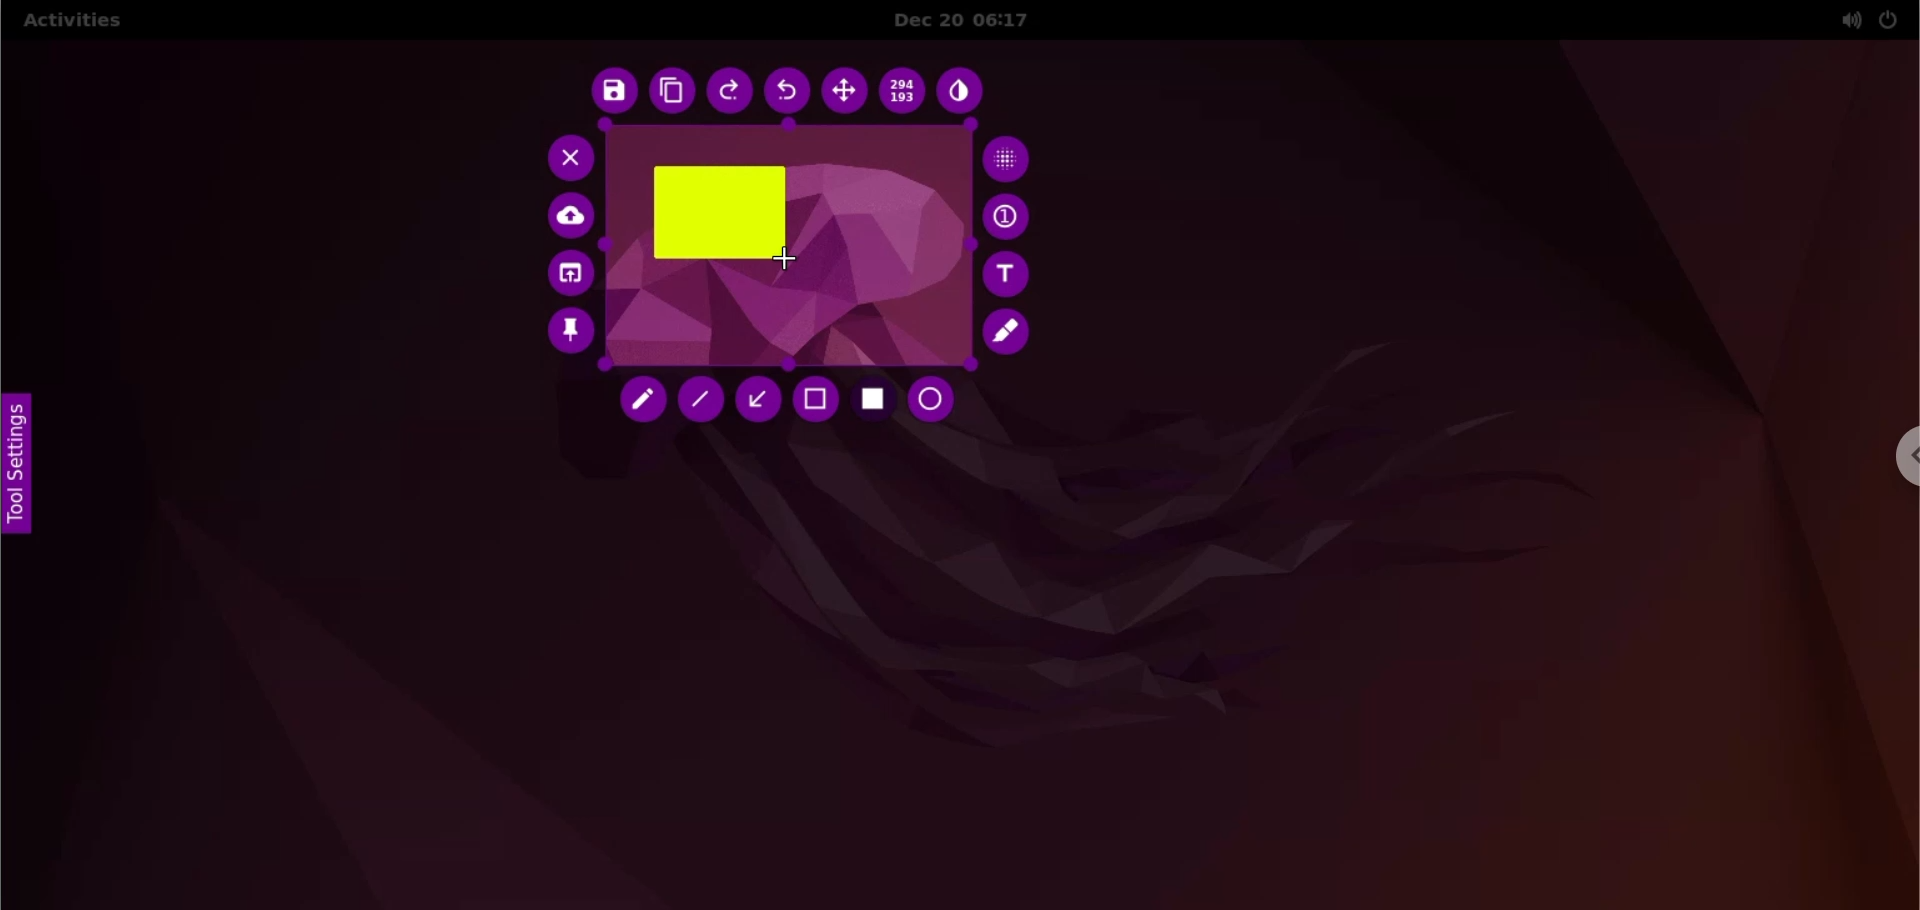 Image resolution: width=1920 pixels, height=910 pixels. Describe the element at coordinates (610, 92) in the screenshot. I see `save` at that location.